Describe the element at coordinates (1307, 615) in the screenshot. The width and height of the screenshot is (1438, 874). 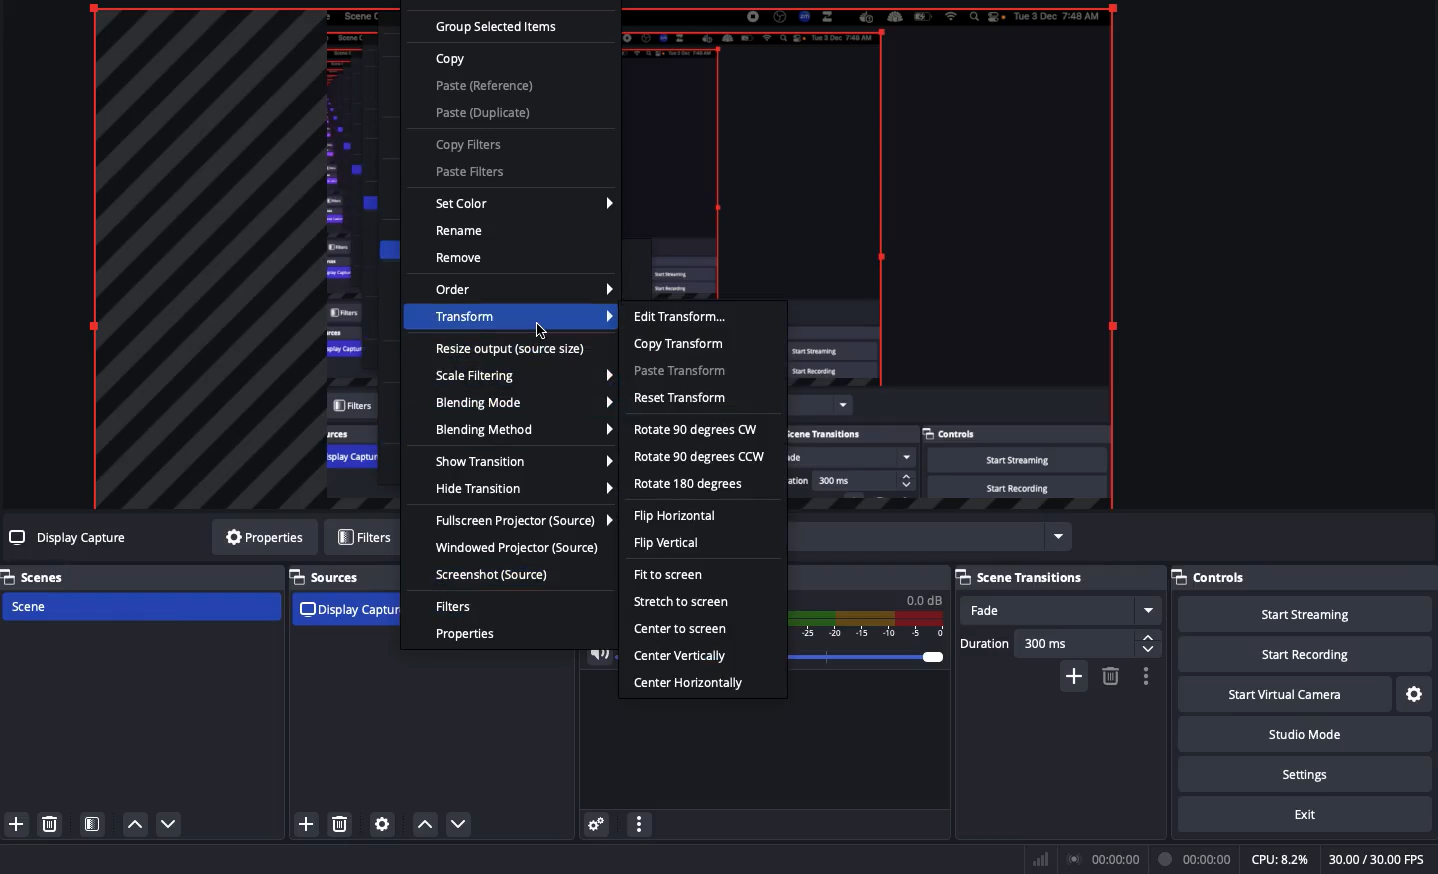
I see `Start streaming` at that location.